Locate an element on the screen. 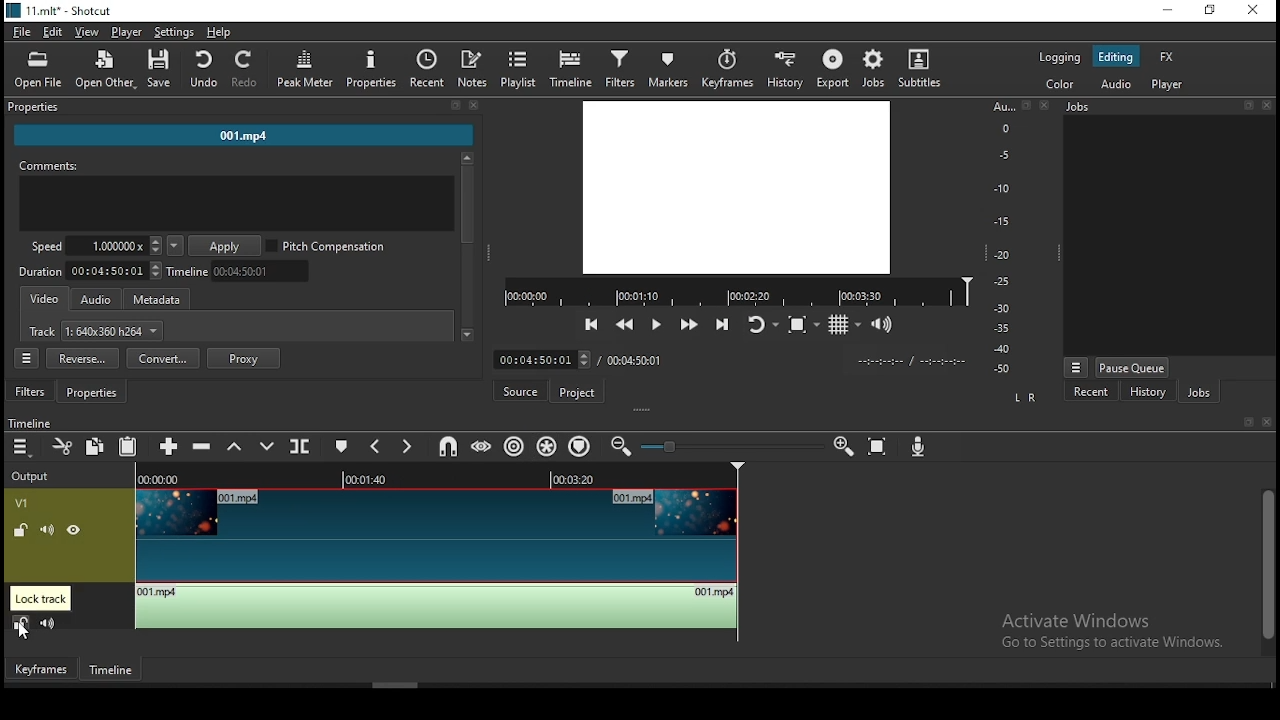 The image size is (1280, 720). (un)mute is located at coordinates (50, 623).